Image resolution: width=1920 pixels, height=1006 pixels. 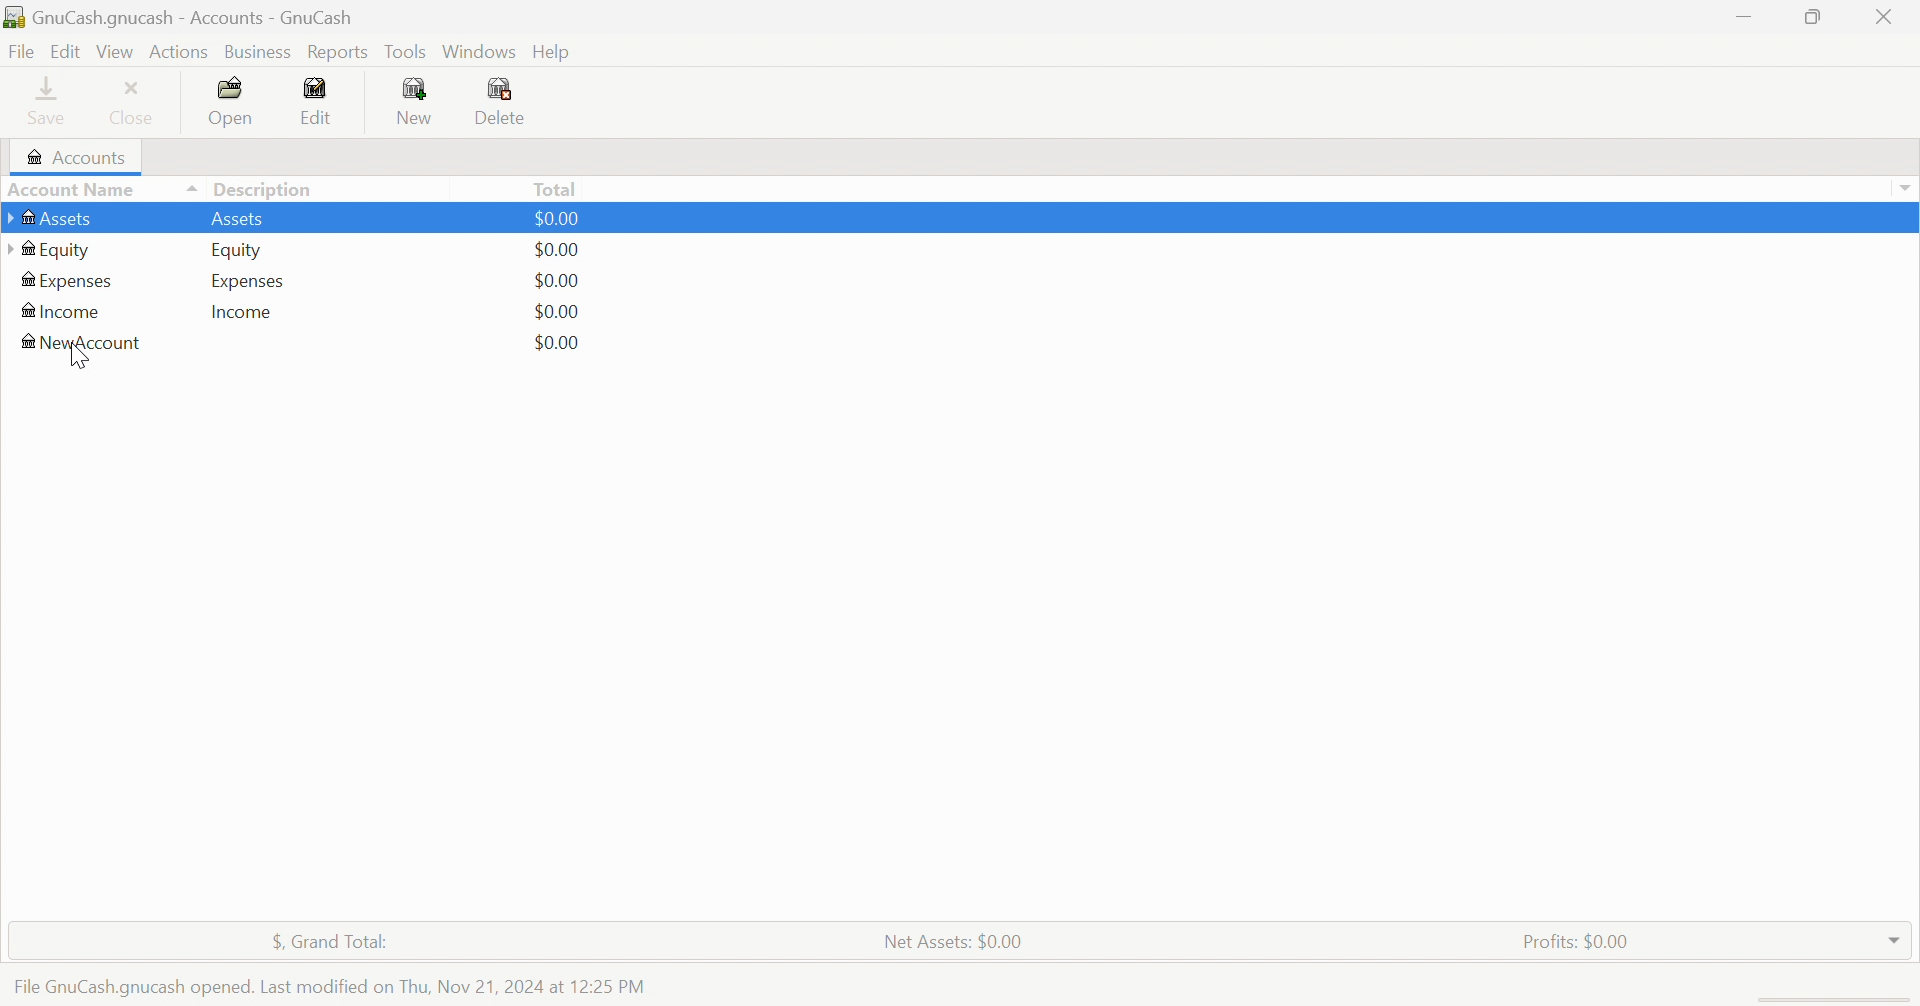 I want to click on Close, so click(x=1886, y=16).